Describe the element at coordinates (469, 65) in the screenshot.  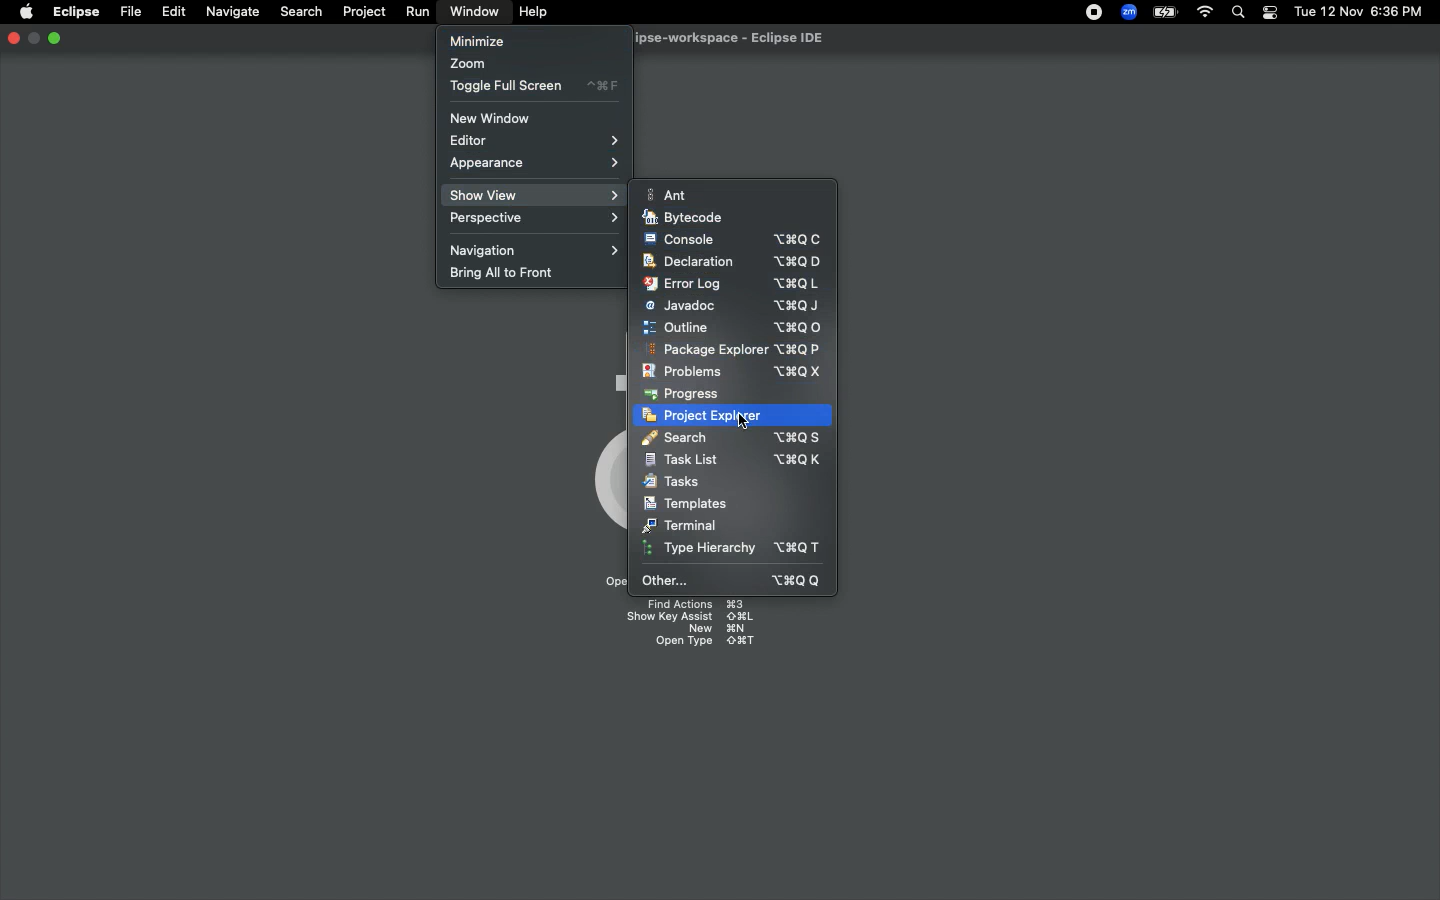
I see `Zoom` at that location.